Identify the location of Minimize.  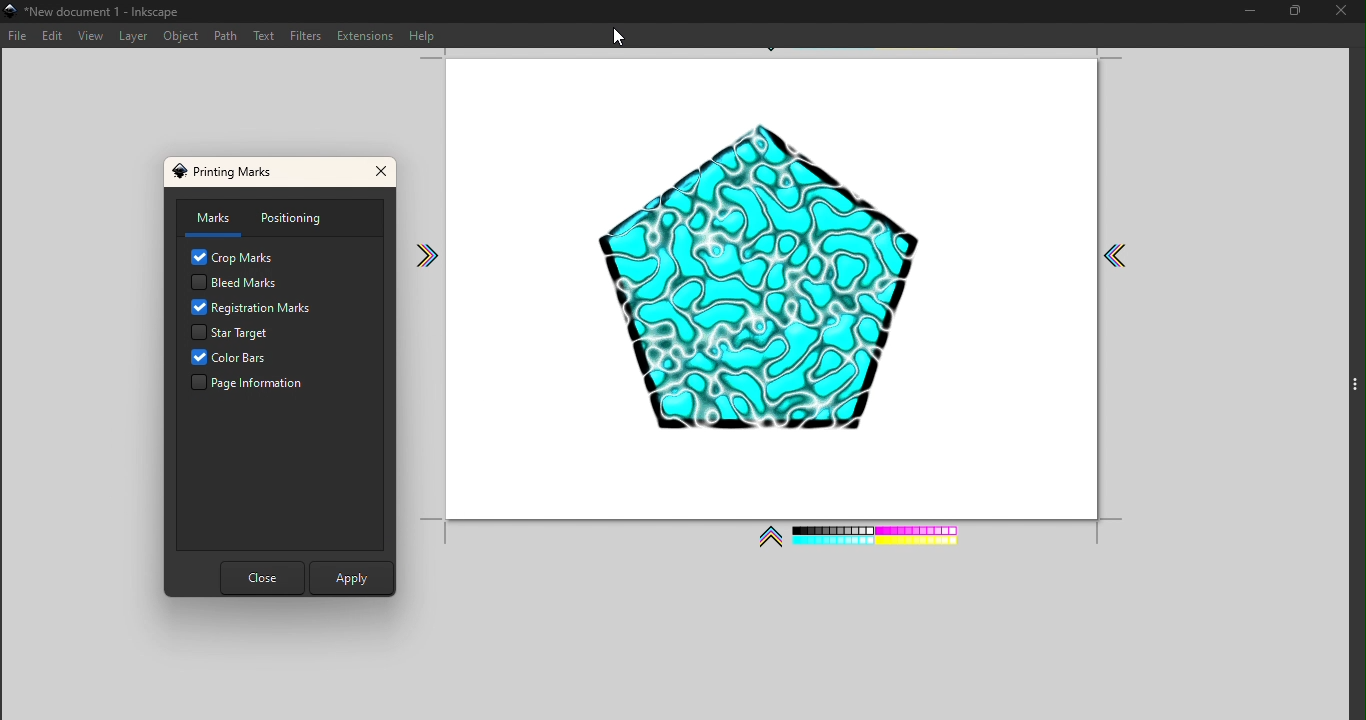
(1245, 12).